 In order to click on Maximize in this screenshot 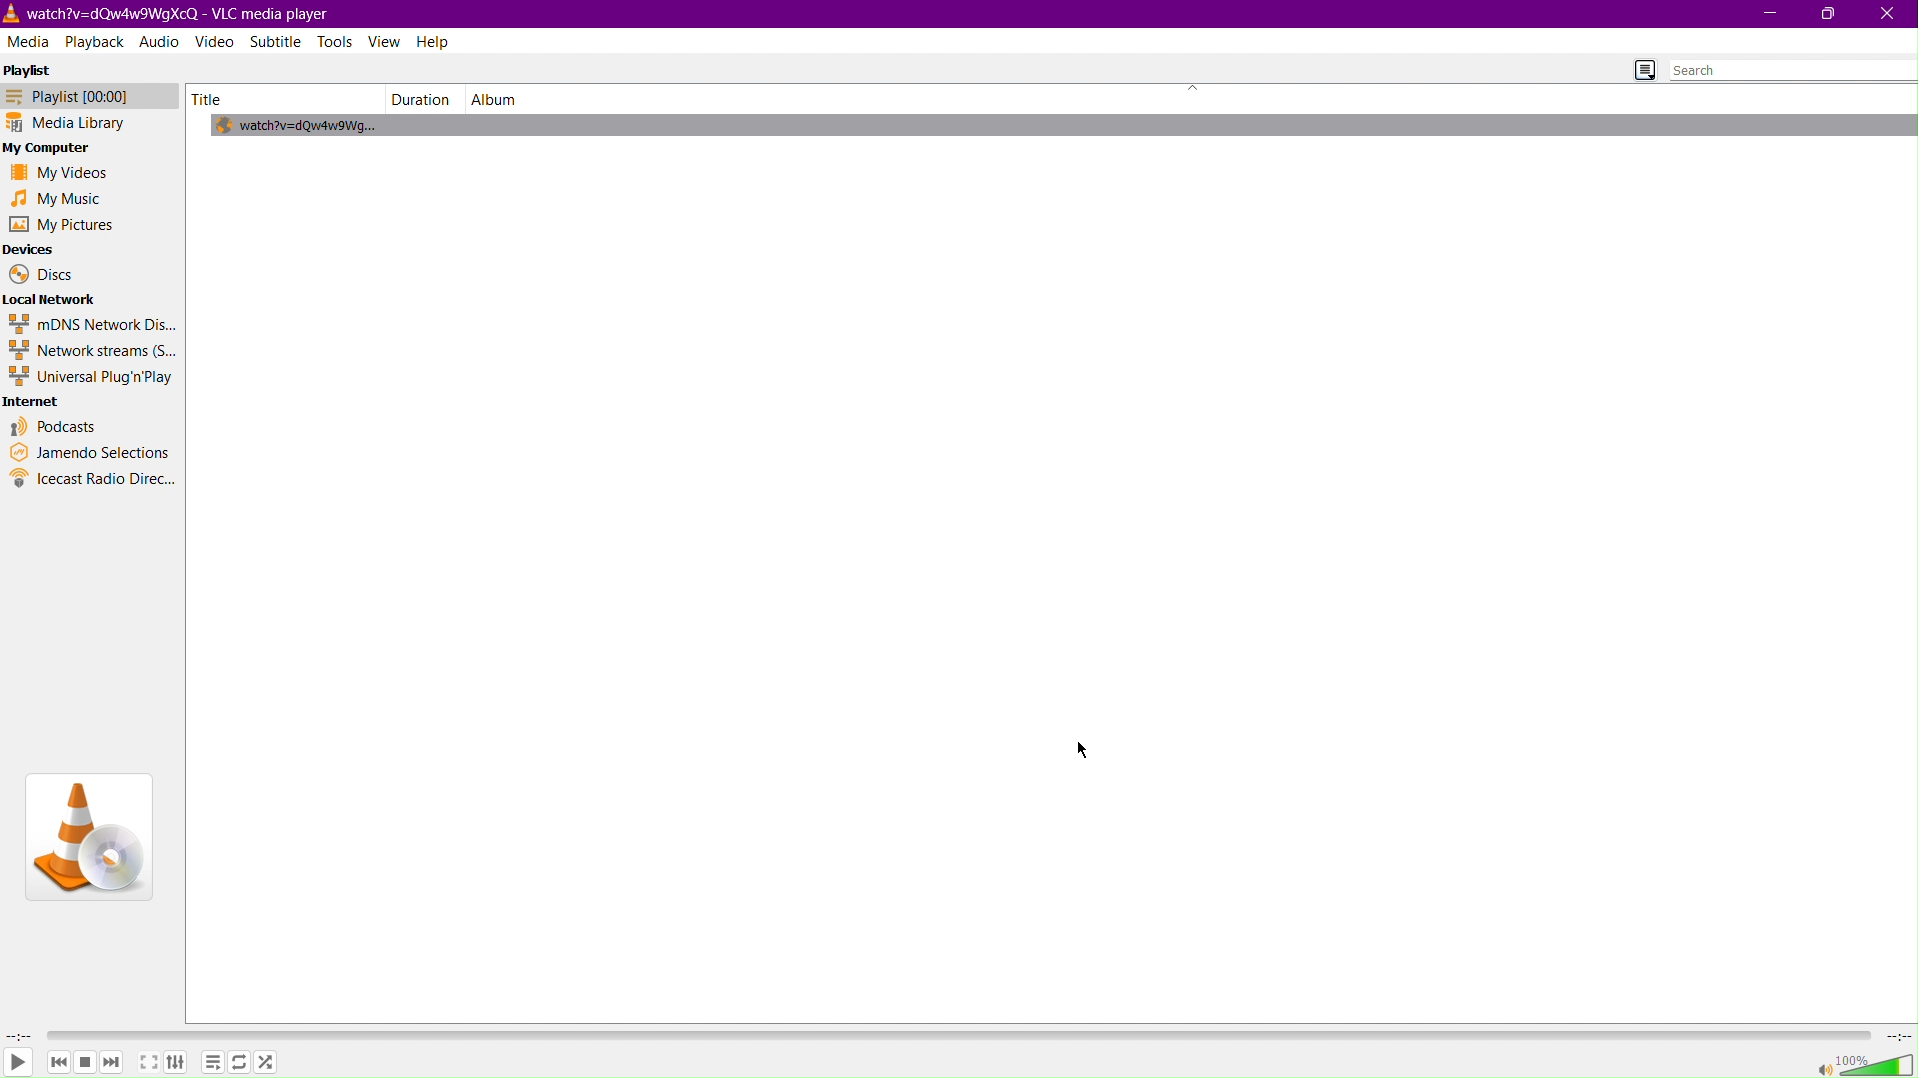, I will do `click(1827, 15)`.